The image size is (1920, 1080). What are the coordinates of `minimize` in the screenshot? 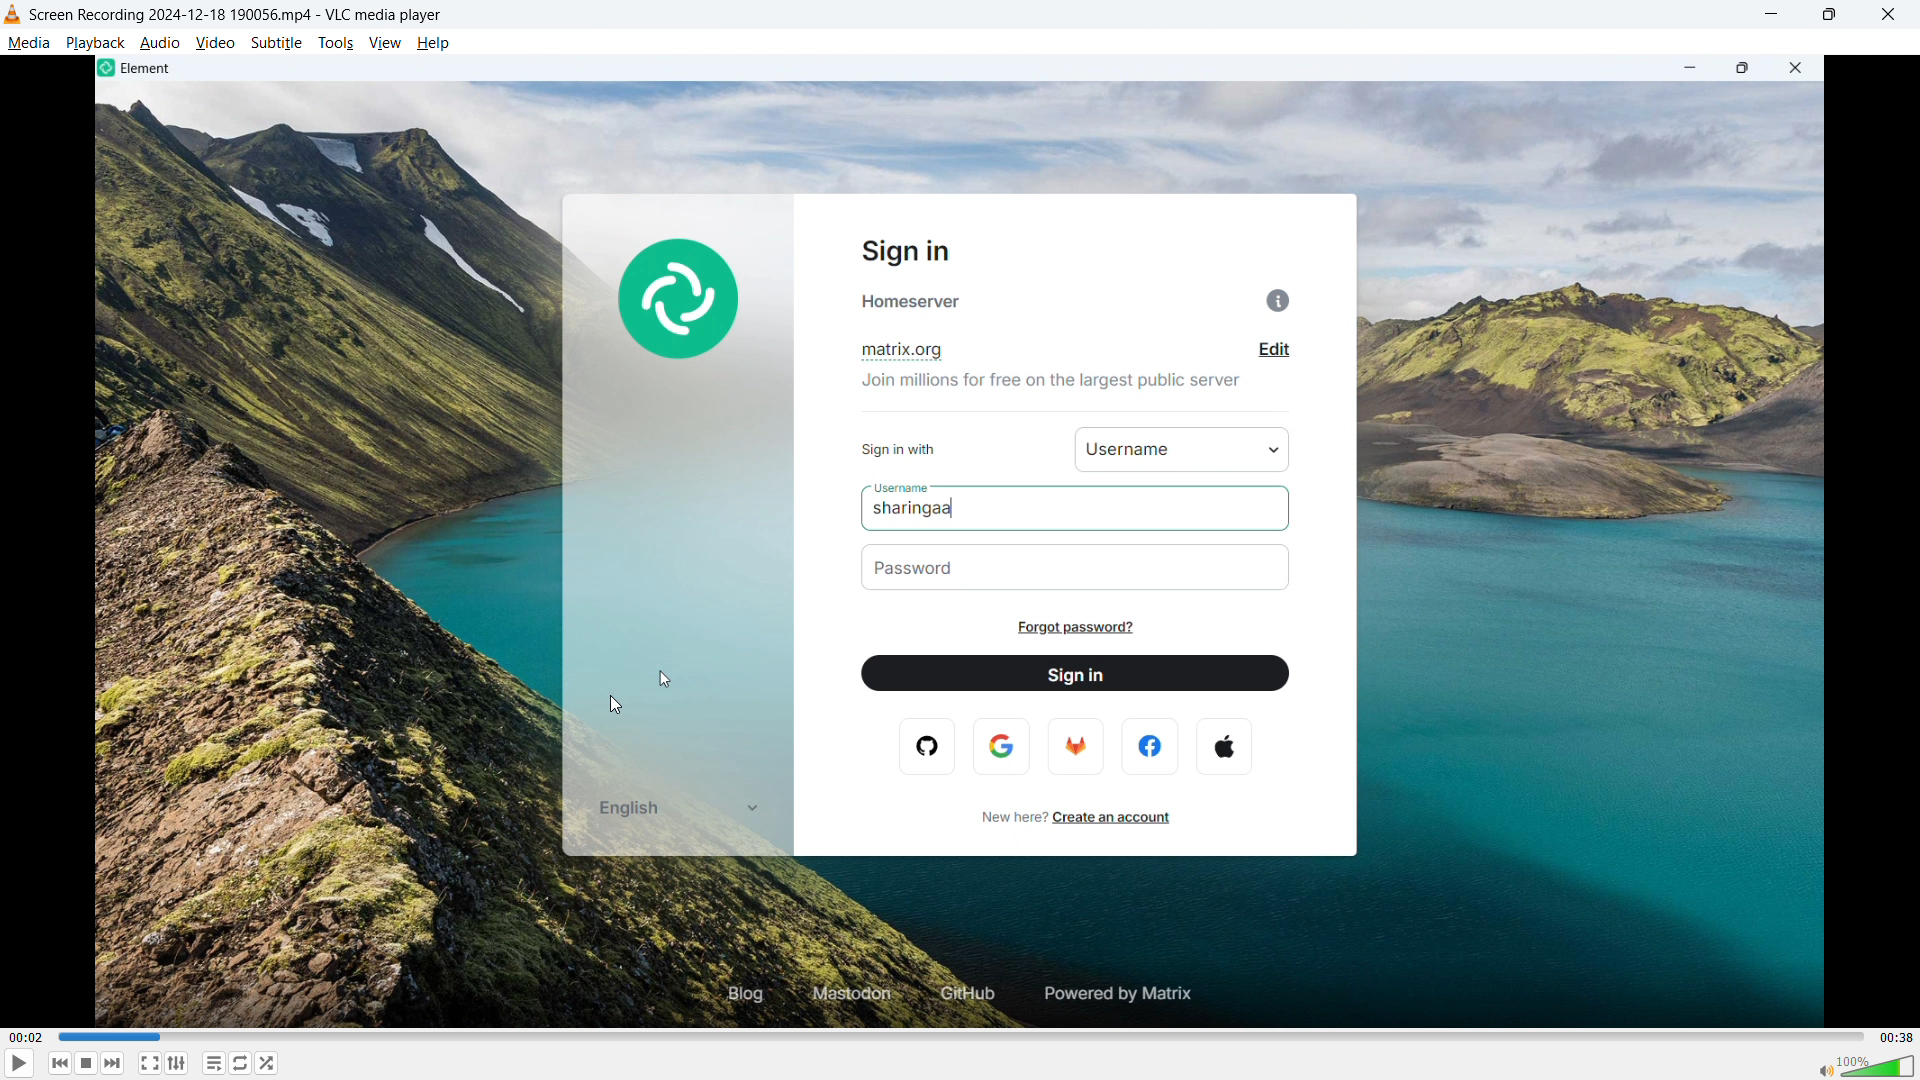 It's located at (1685, 68).